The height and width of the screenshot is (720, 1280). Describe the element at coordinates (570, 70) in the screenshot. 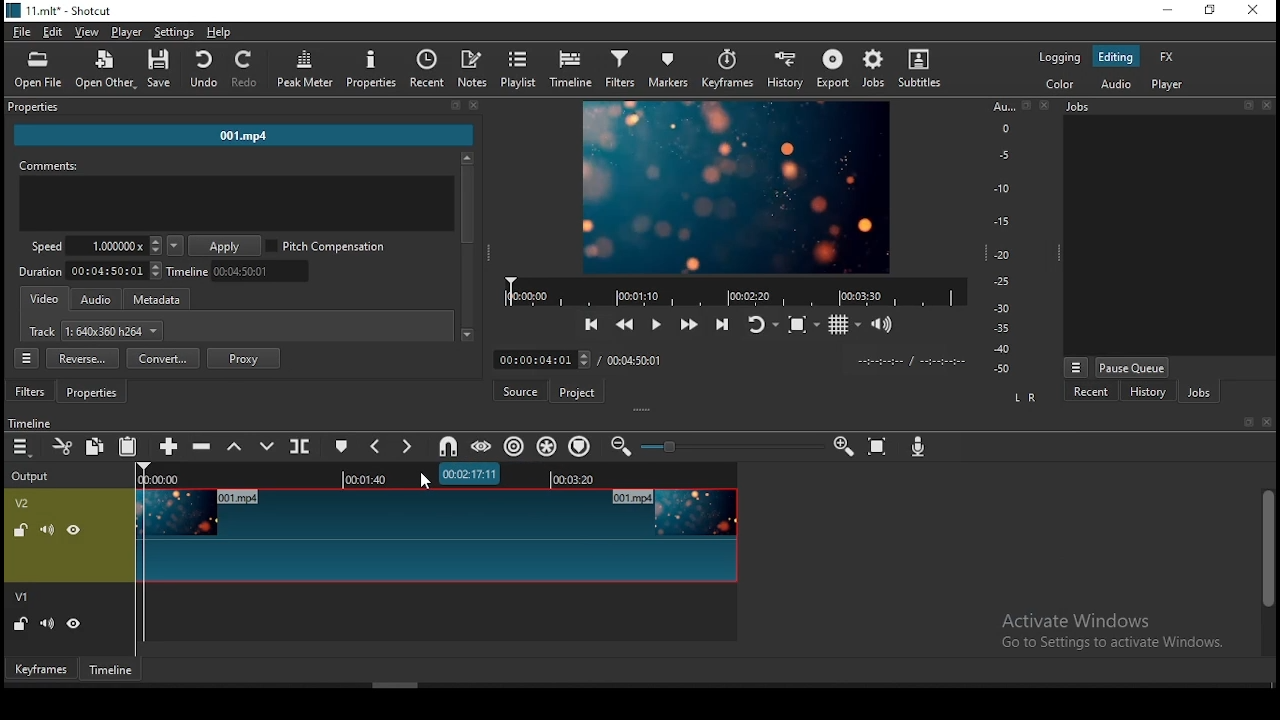

I see `timeline` at that location.